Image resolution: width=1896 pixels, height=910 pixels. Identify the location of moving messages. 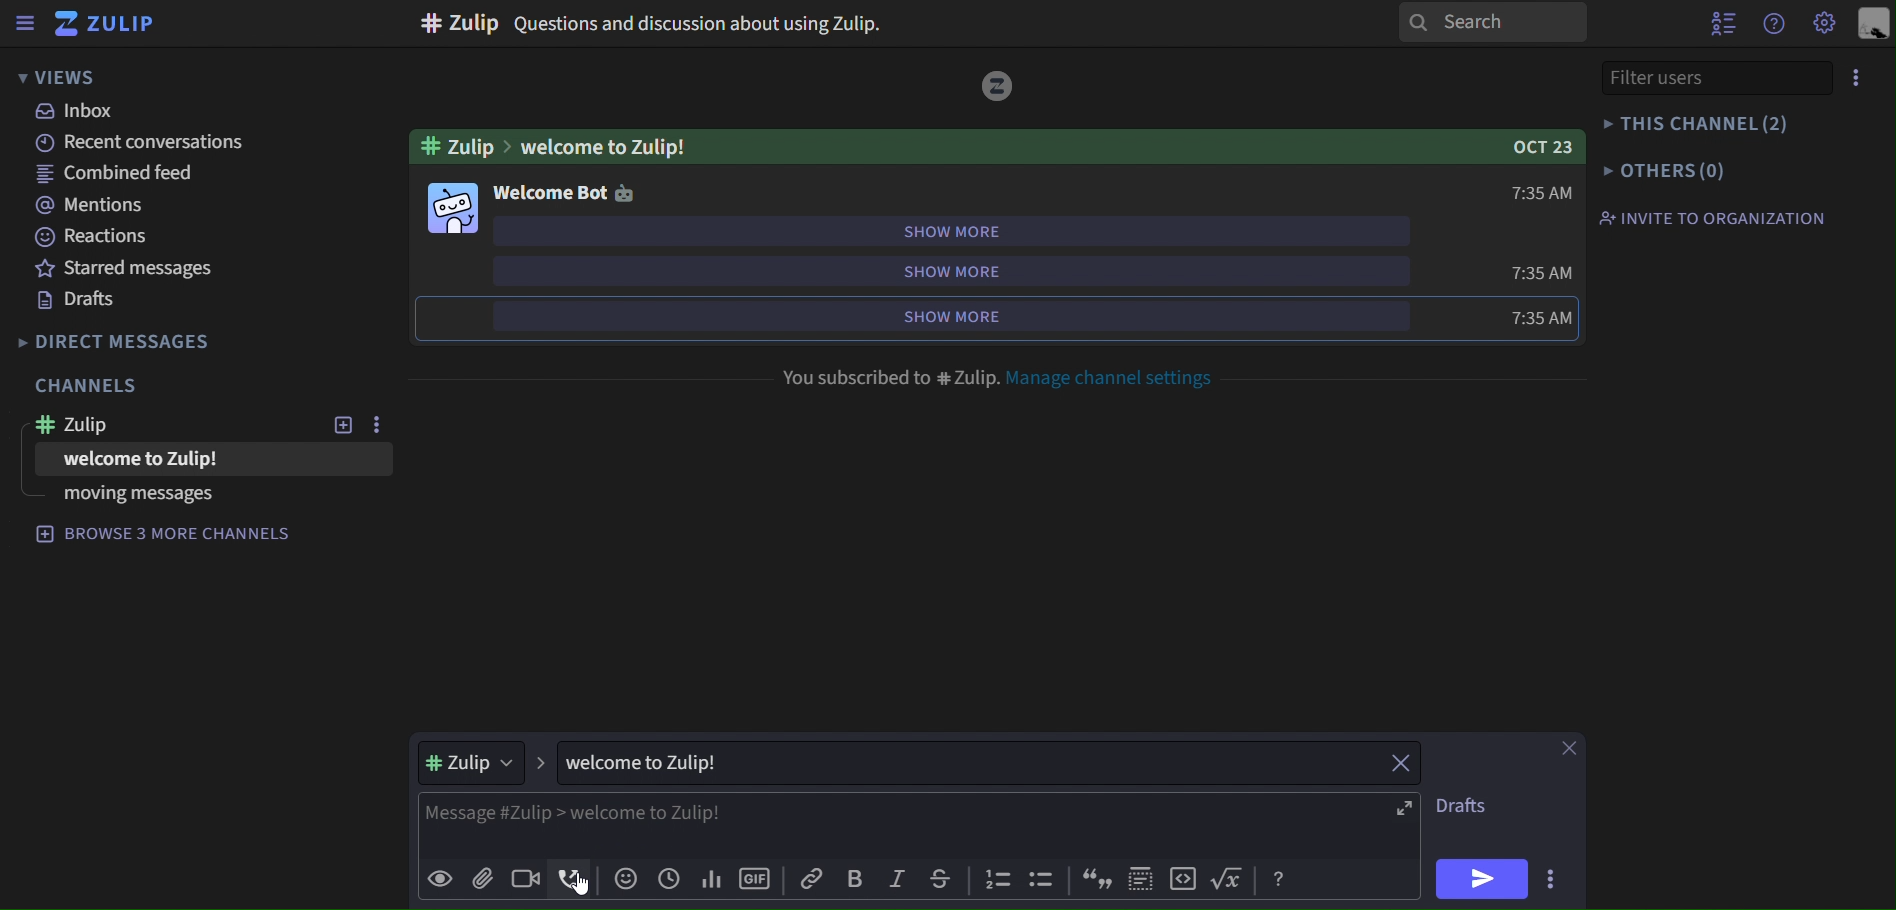
(135, 496).